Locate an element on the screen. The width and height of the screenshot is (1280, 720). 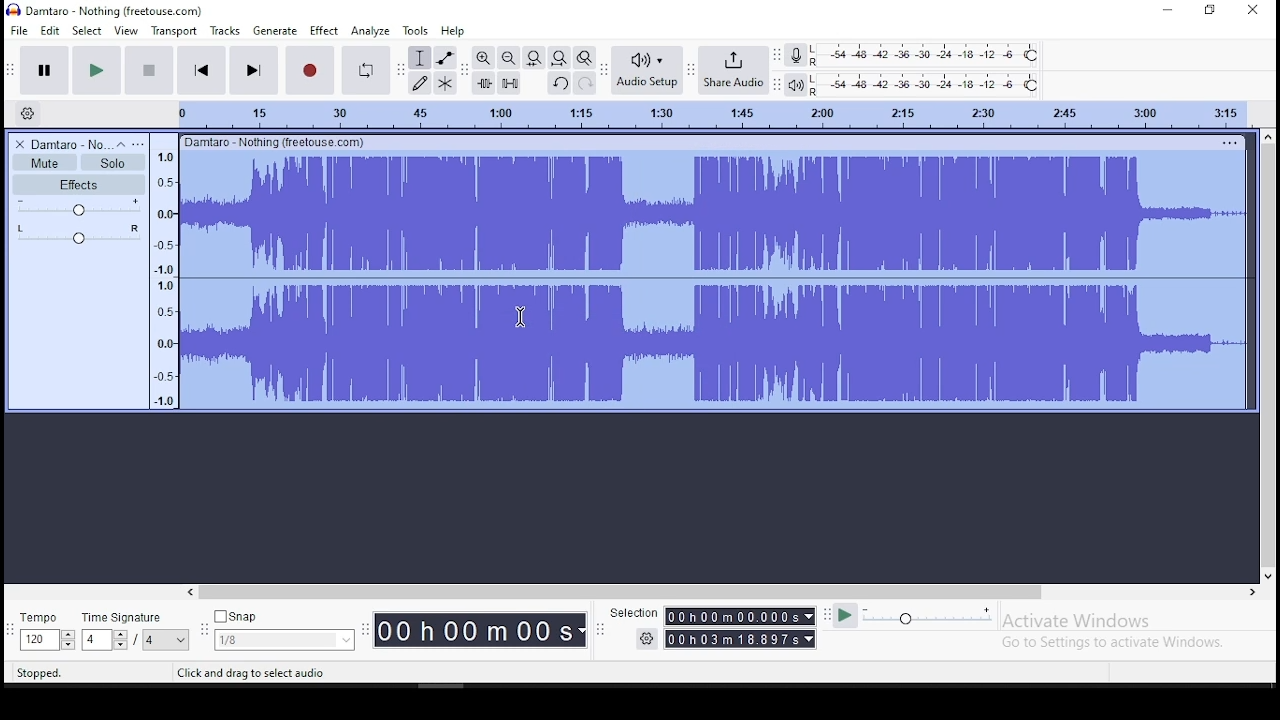
restore is located at coordinates (1210, 11).